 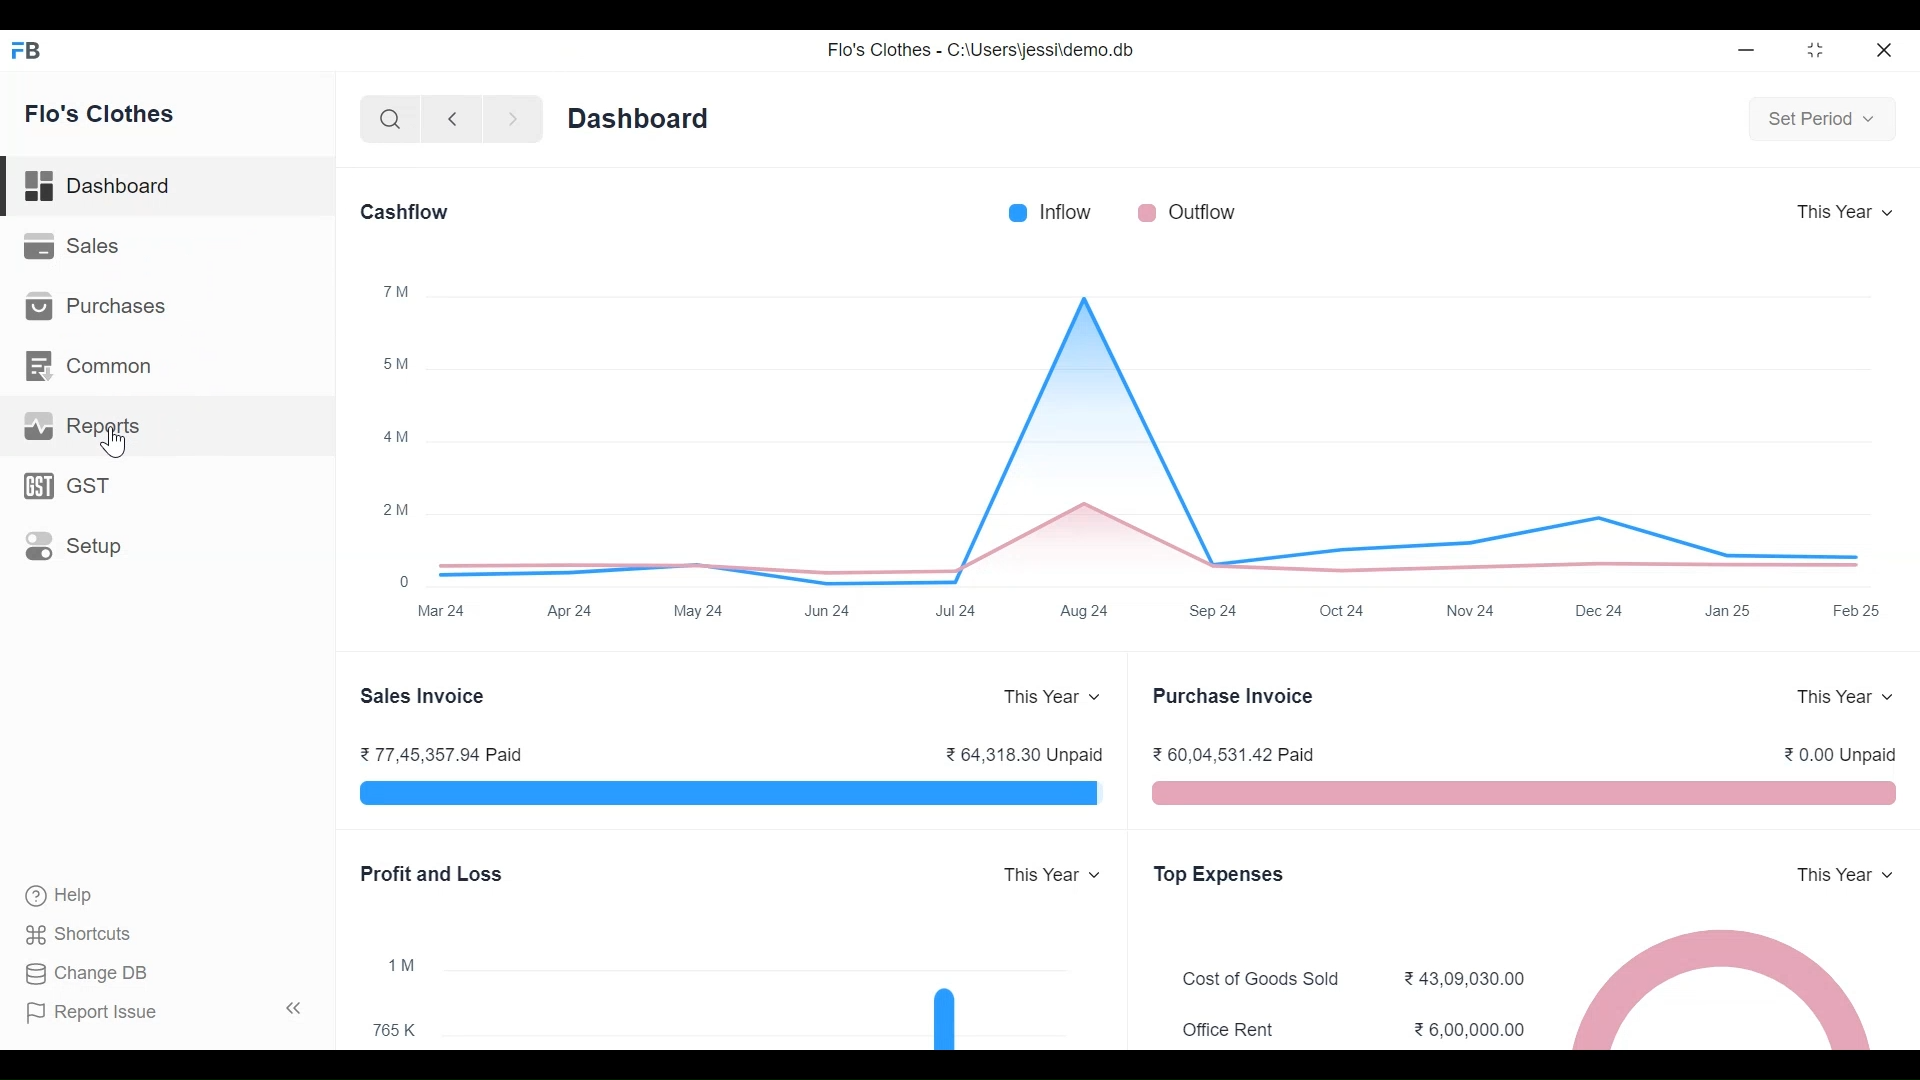 I want to click on Expand, so click(x=1098, y=874).